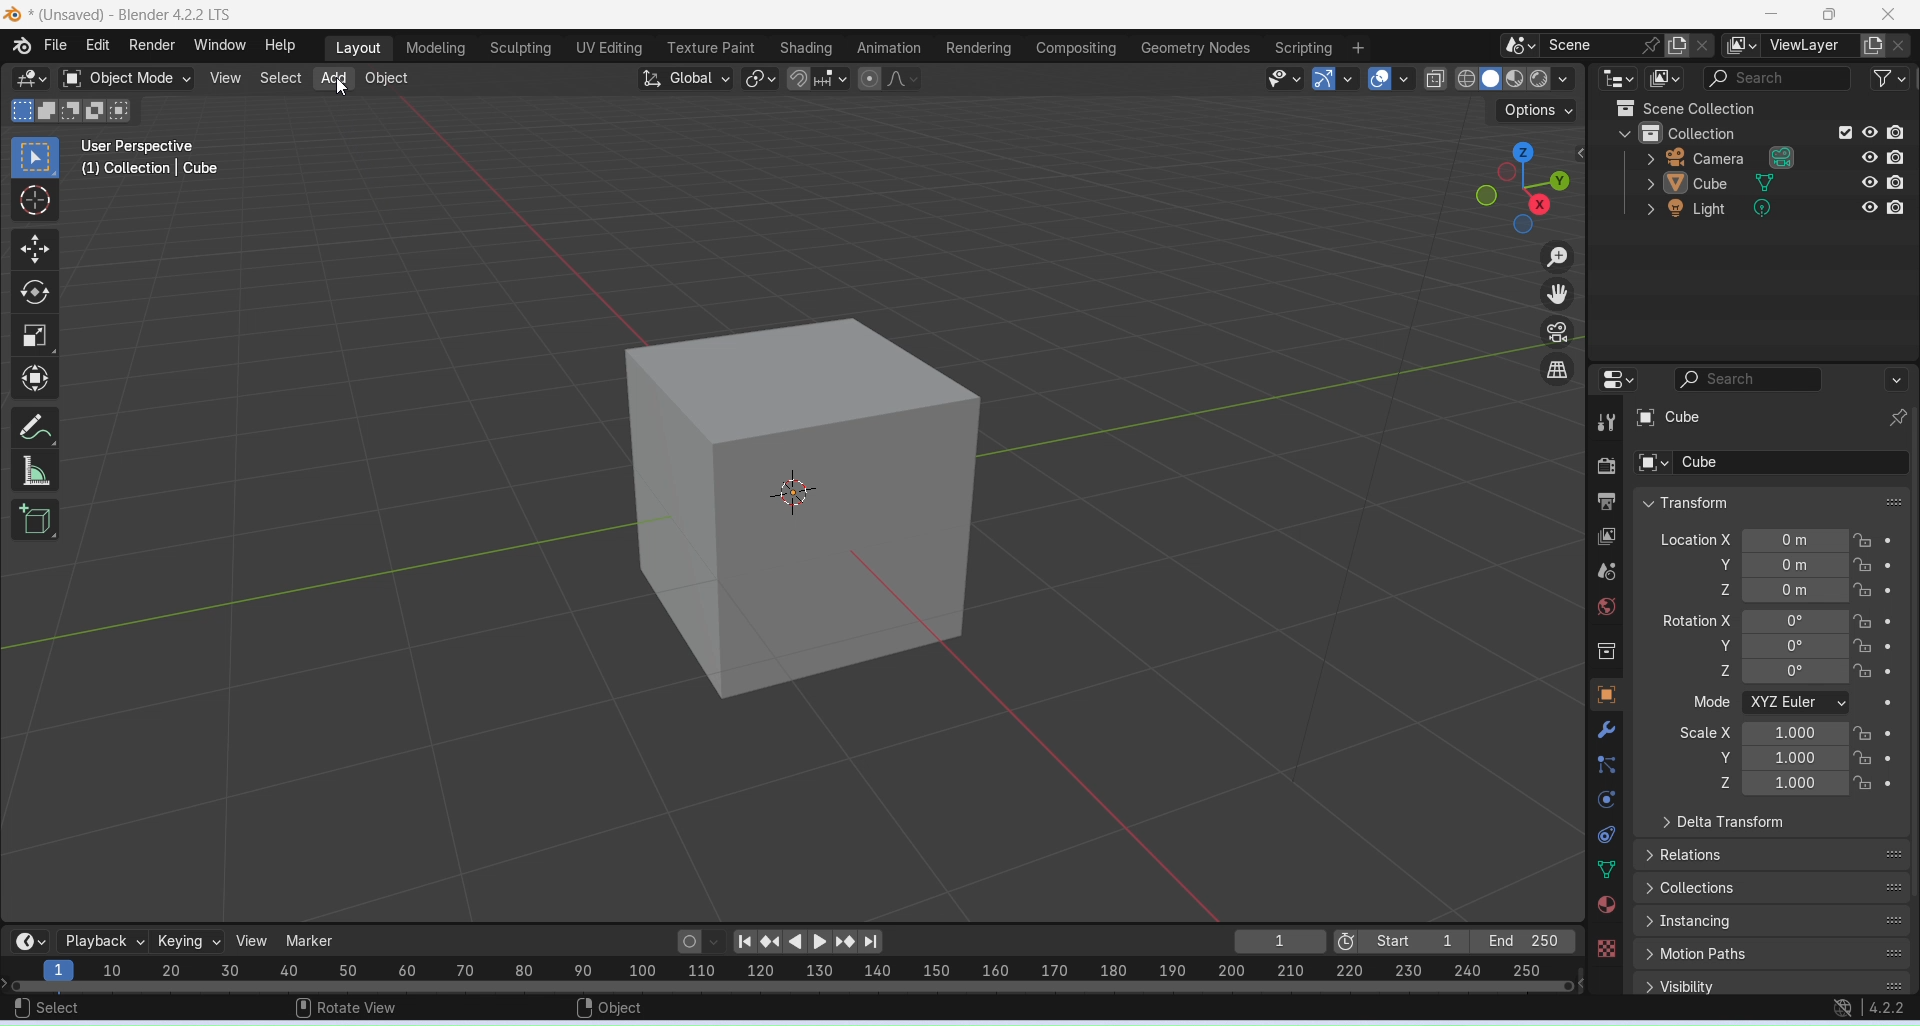 Image resolution: width=1920 pixels, height=1026 pixels. I want to click on Object, so click(387, 78).